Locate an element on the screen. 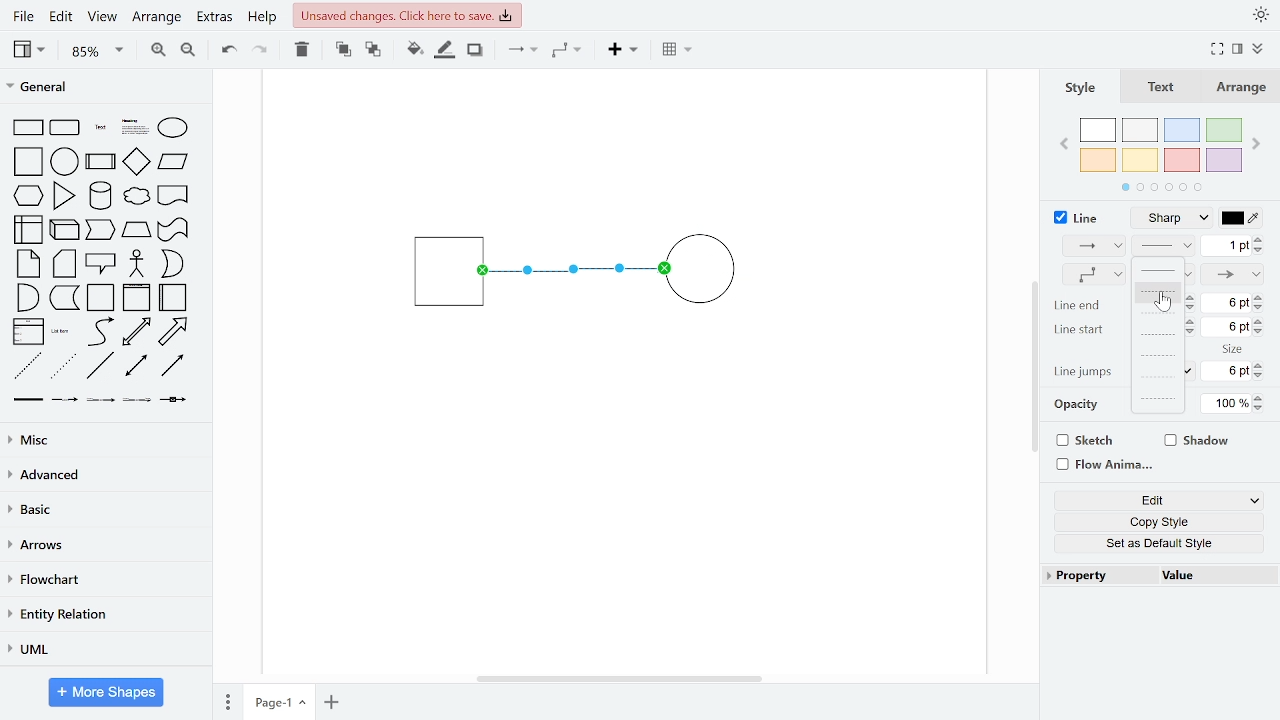  connection  is located at coordinates (1092, 245).